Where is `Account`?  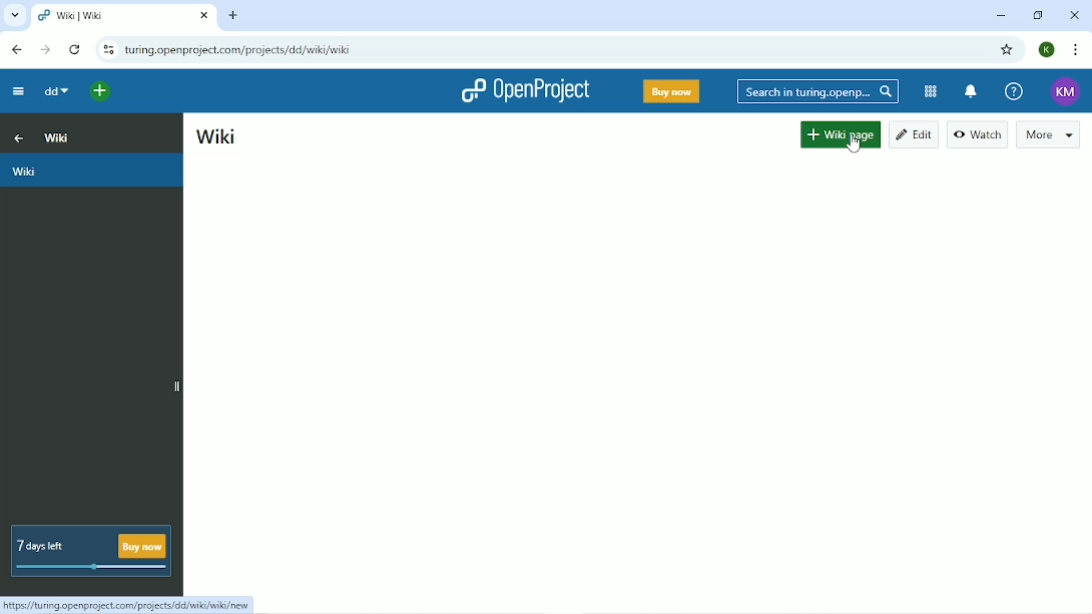 Account is located at coordinates (1047, 50).